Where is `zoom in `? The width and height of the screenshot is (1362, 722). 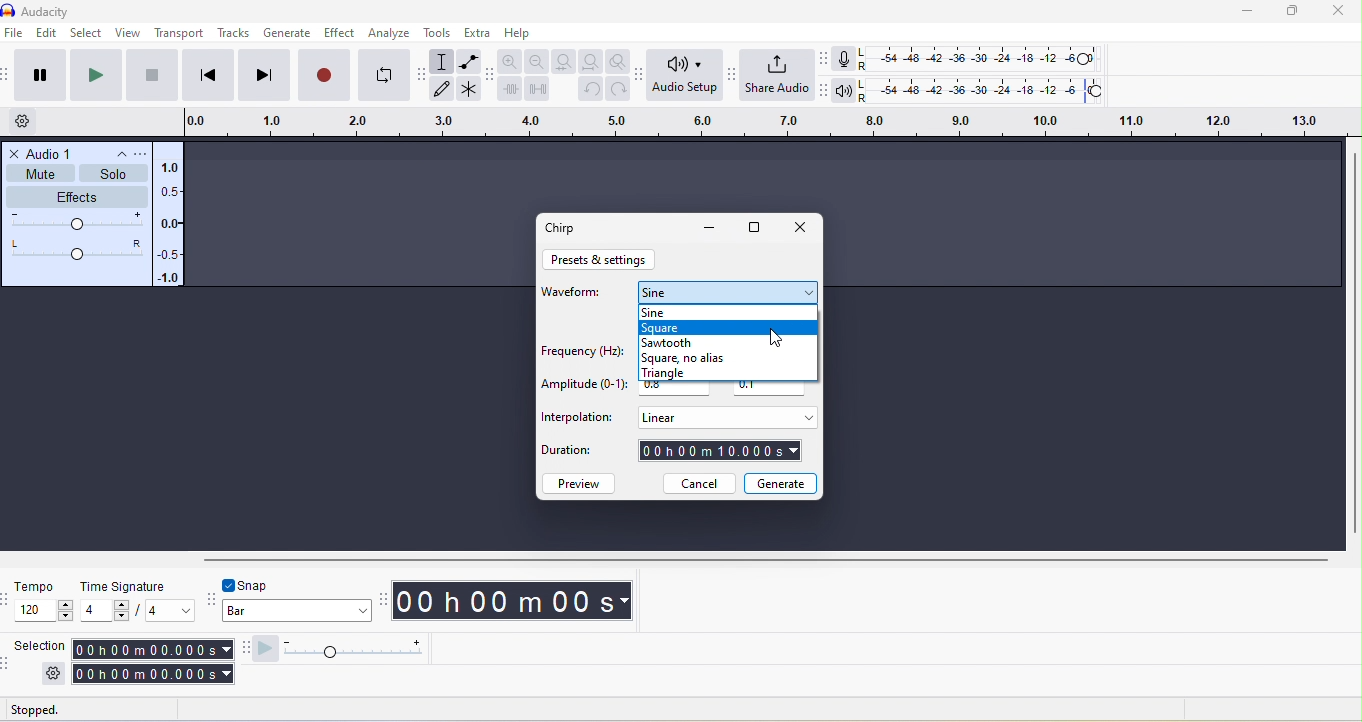
zoom in  is located at coordinates (511, 60).